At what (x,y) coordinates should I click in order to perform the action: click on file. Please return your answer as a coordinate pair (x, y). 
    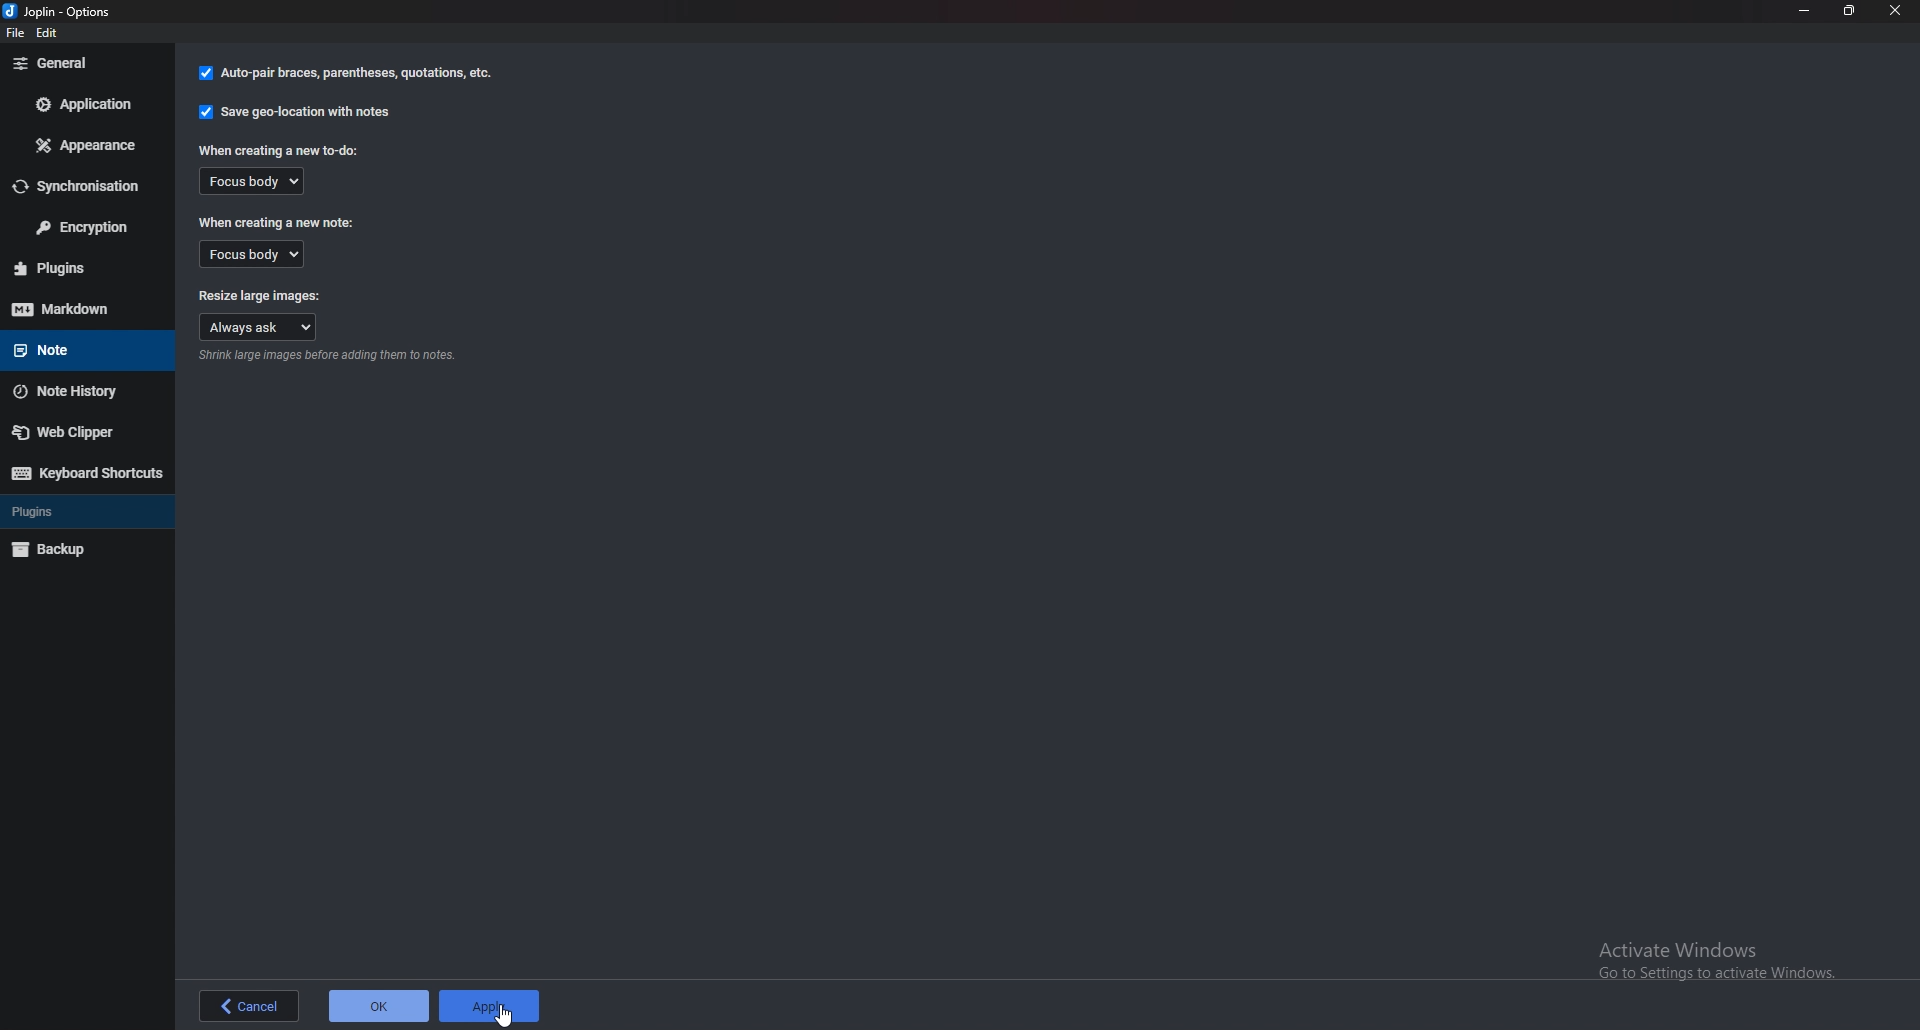
    Looking at the image, I should click on (14, 35).